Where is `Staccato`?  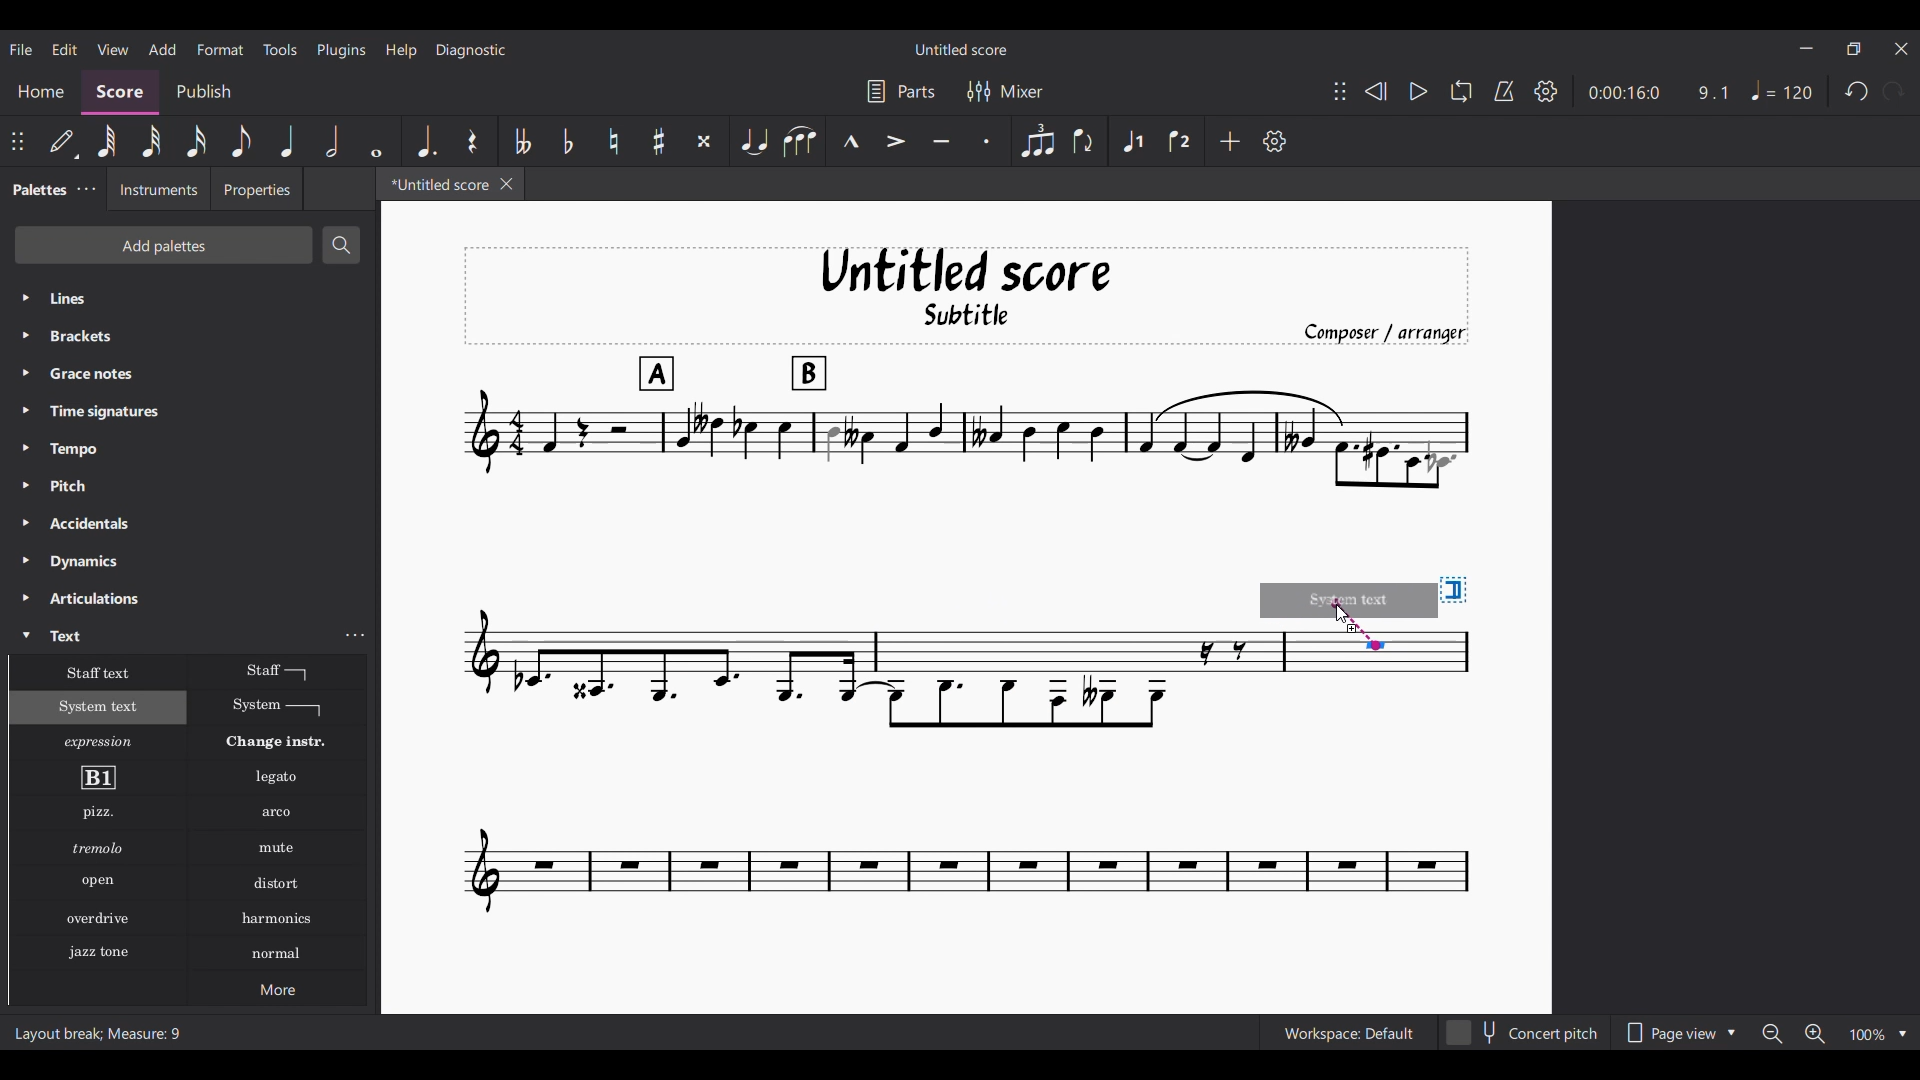 Staccato is located at coordinates (987, 141).